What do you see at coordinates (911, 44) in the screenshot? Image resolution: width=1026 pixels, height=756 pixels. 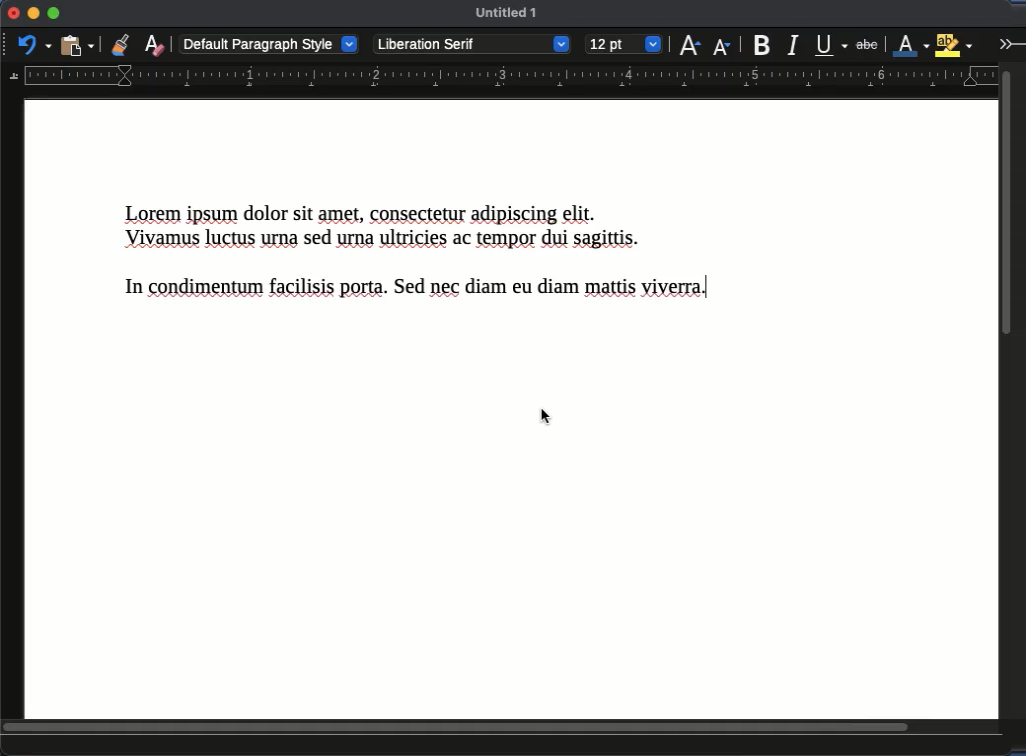 I see `line color` at bounding box center [911, 44].